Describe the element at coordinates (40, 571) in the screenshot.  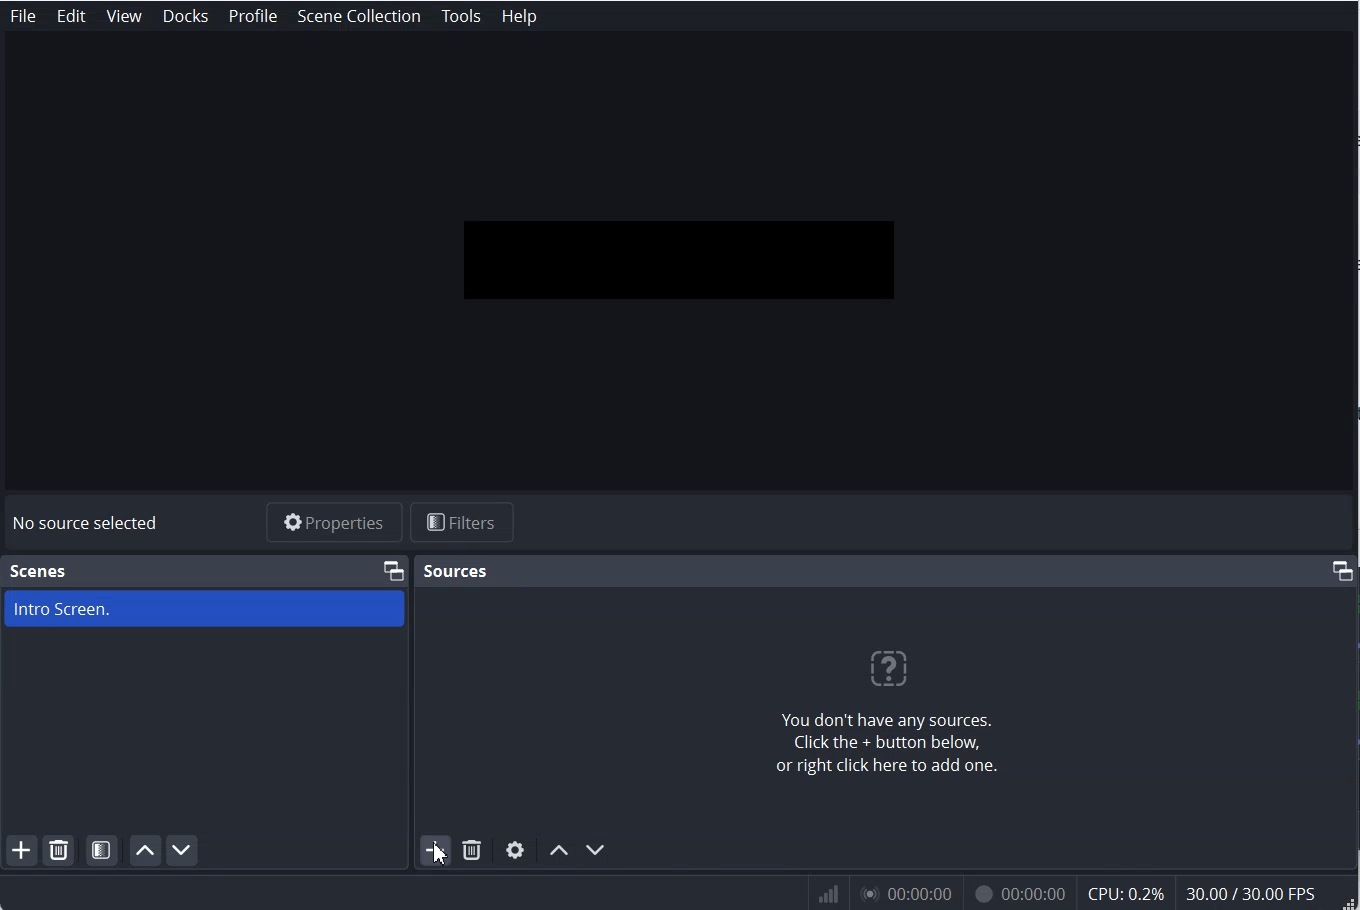
I see `Scene` at that location.